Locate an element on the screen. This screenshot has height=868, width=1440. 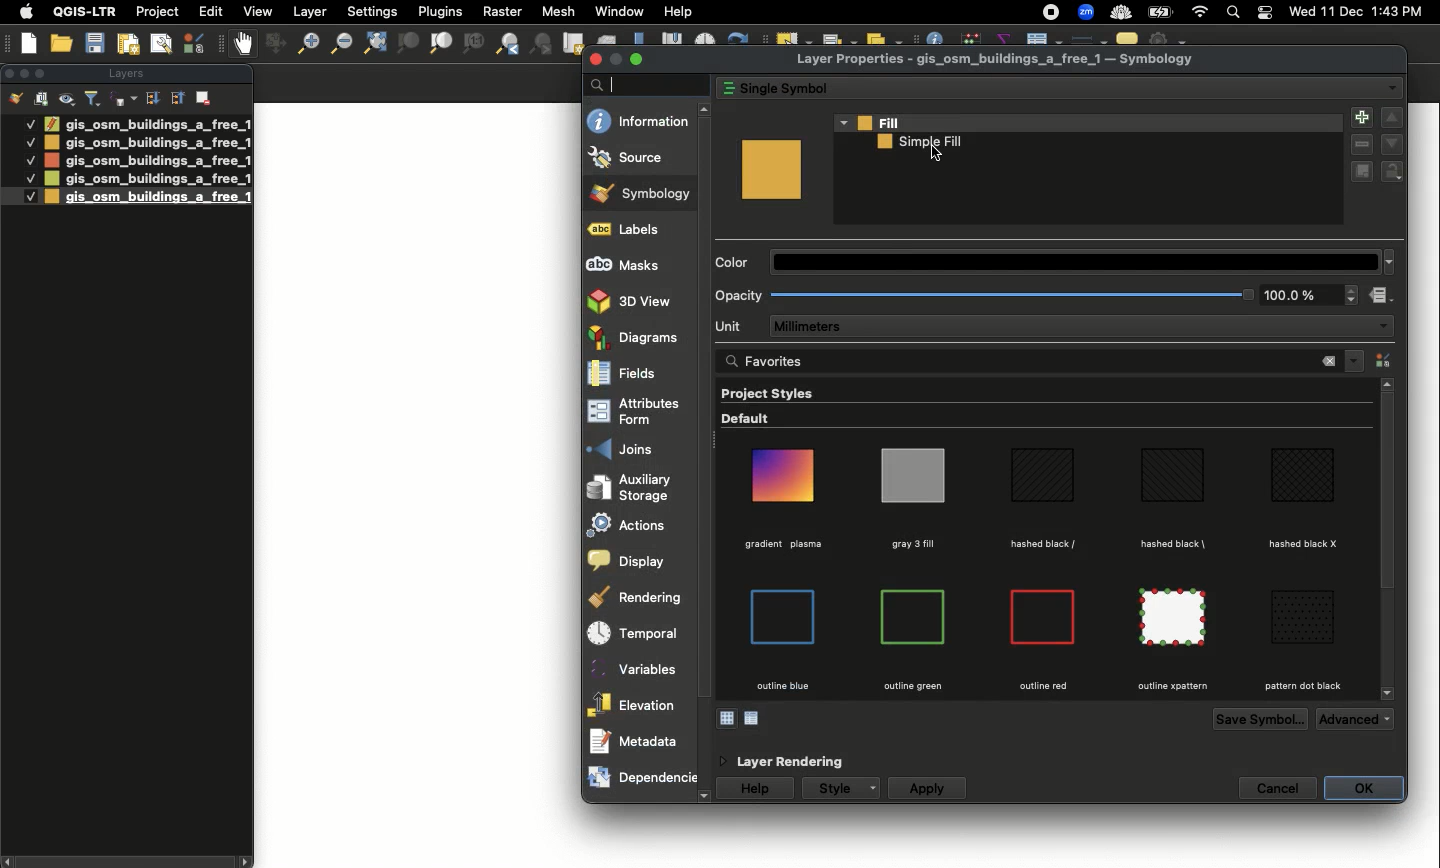
Drop down is located at coordinates (876, 788).